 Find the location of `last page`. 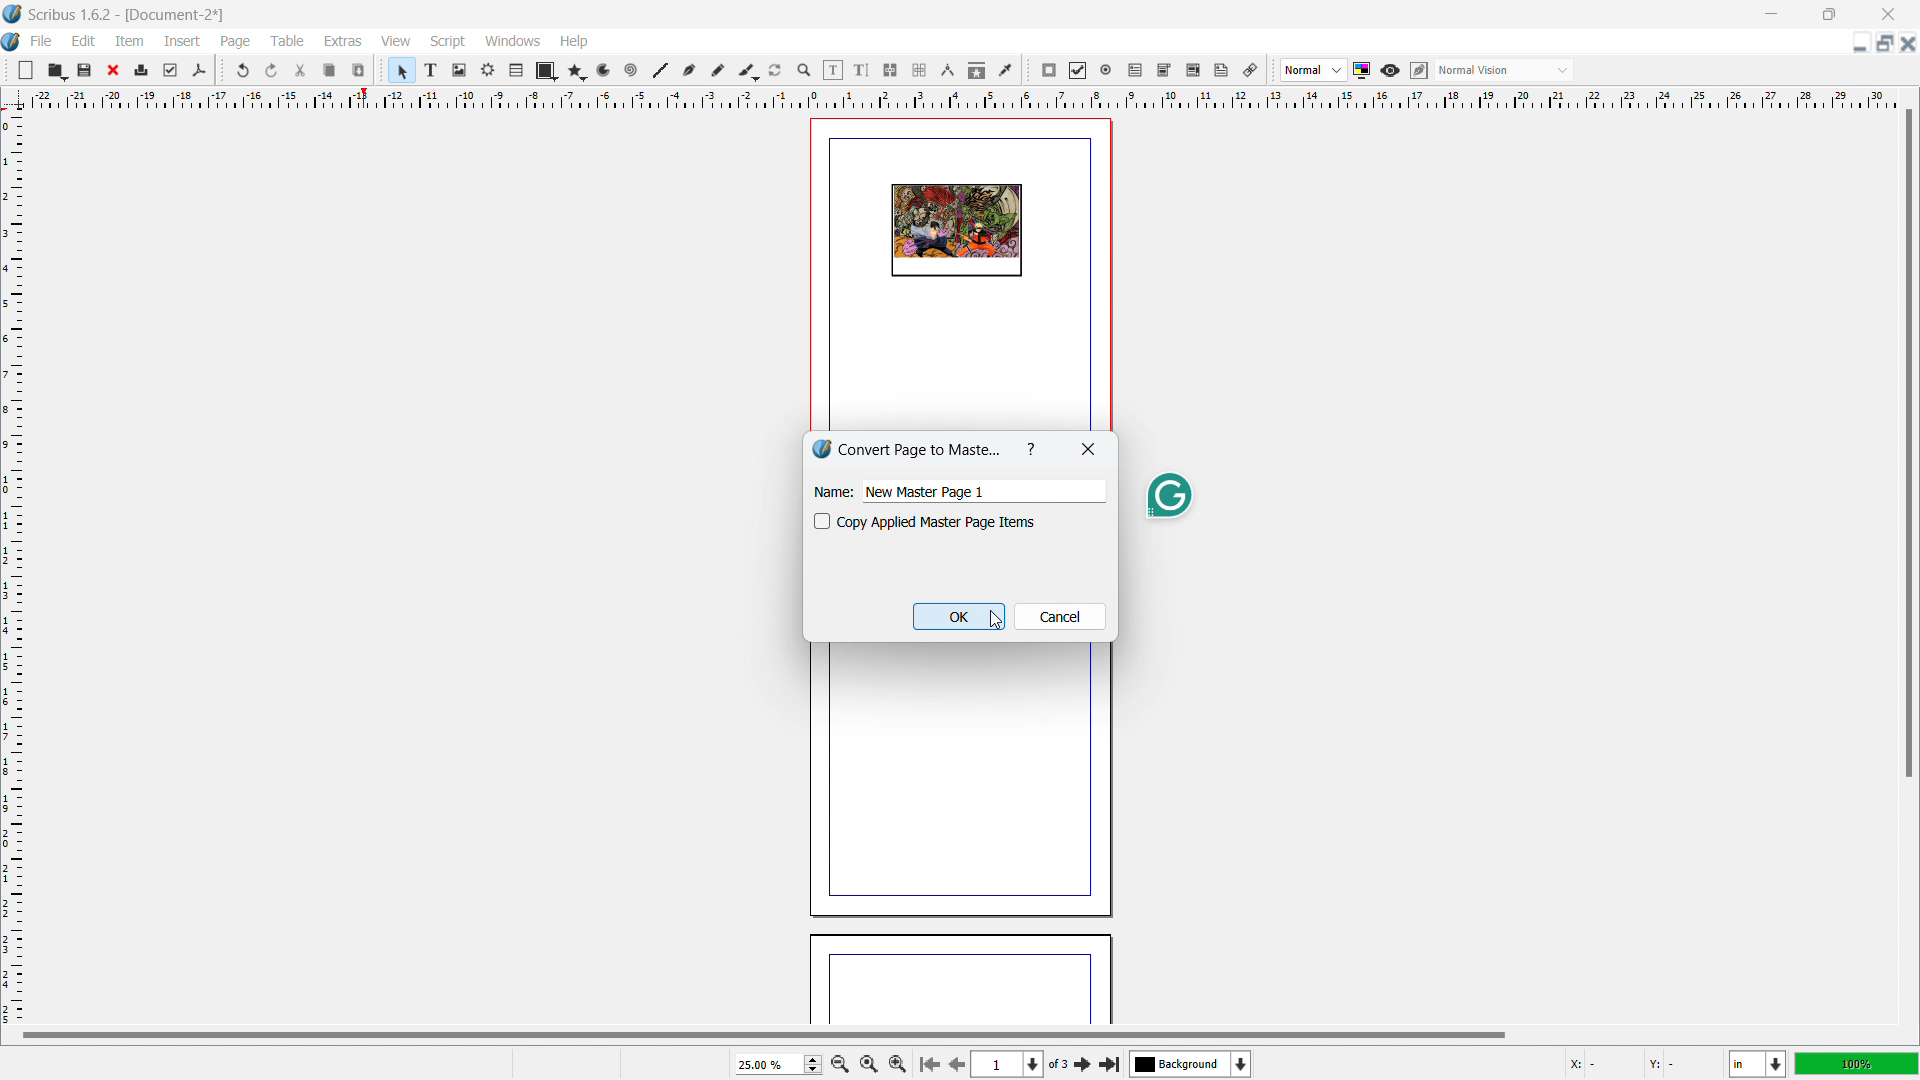

last page is located at coordinates (1109, 1061).